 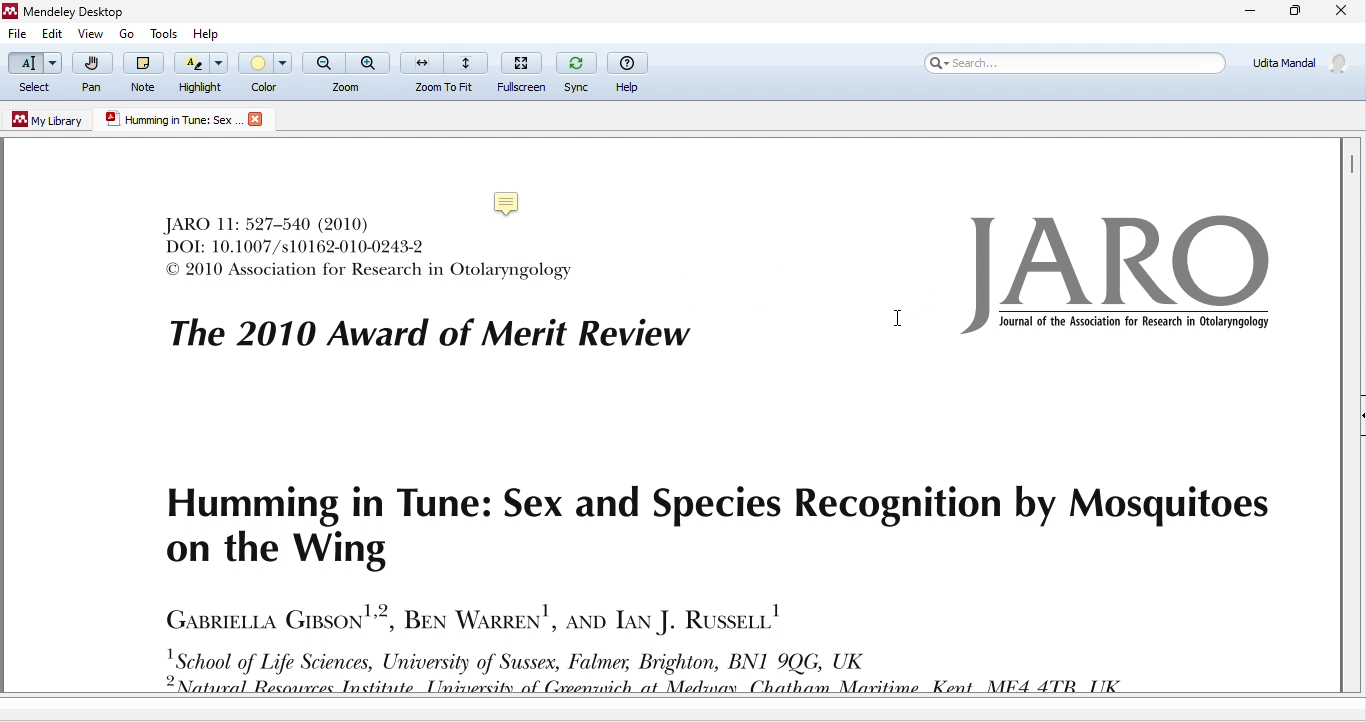 What do you see at coordinates (257, 120) in the screenshot?
I see `close` at bounding box center [257, 120].